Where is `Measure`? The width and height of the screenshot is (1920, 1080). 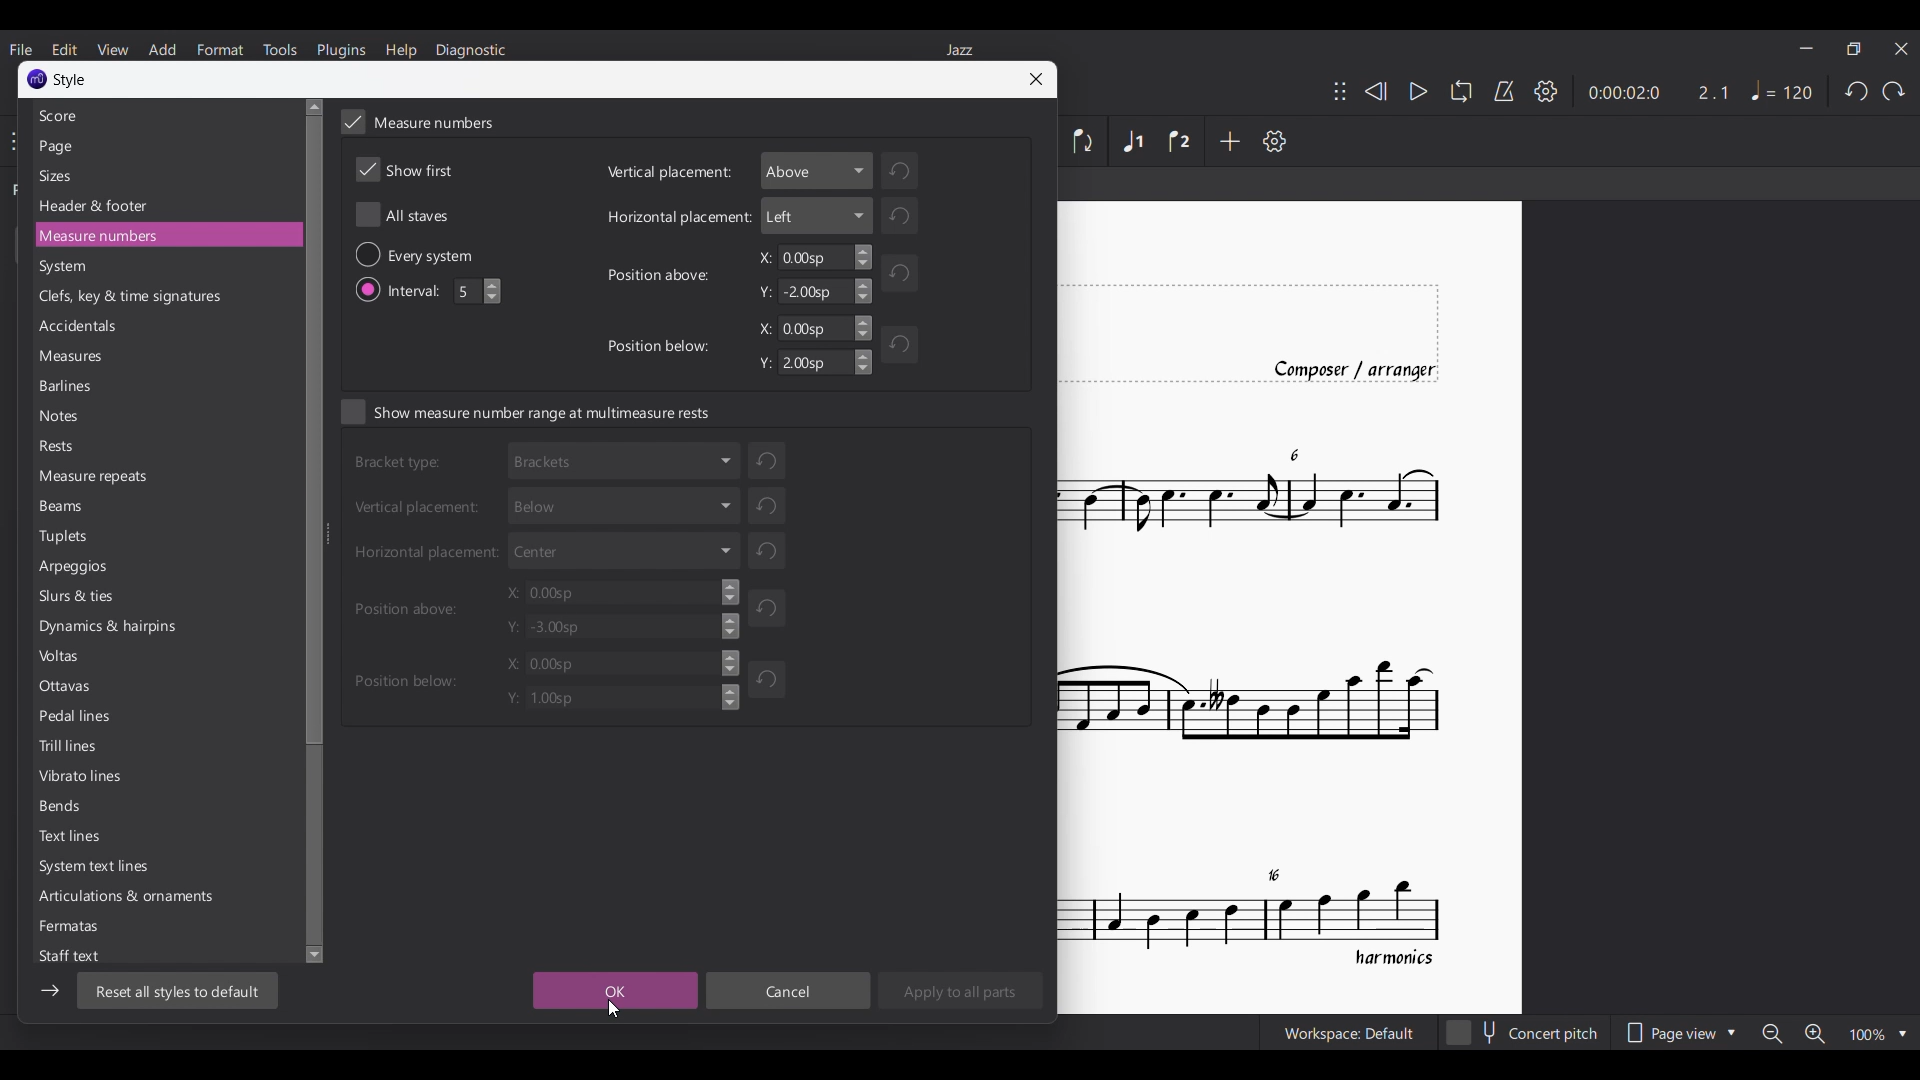
Measure is located at coordinates (76, 357).